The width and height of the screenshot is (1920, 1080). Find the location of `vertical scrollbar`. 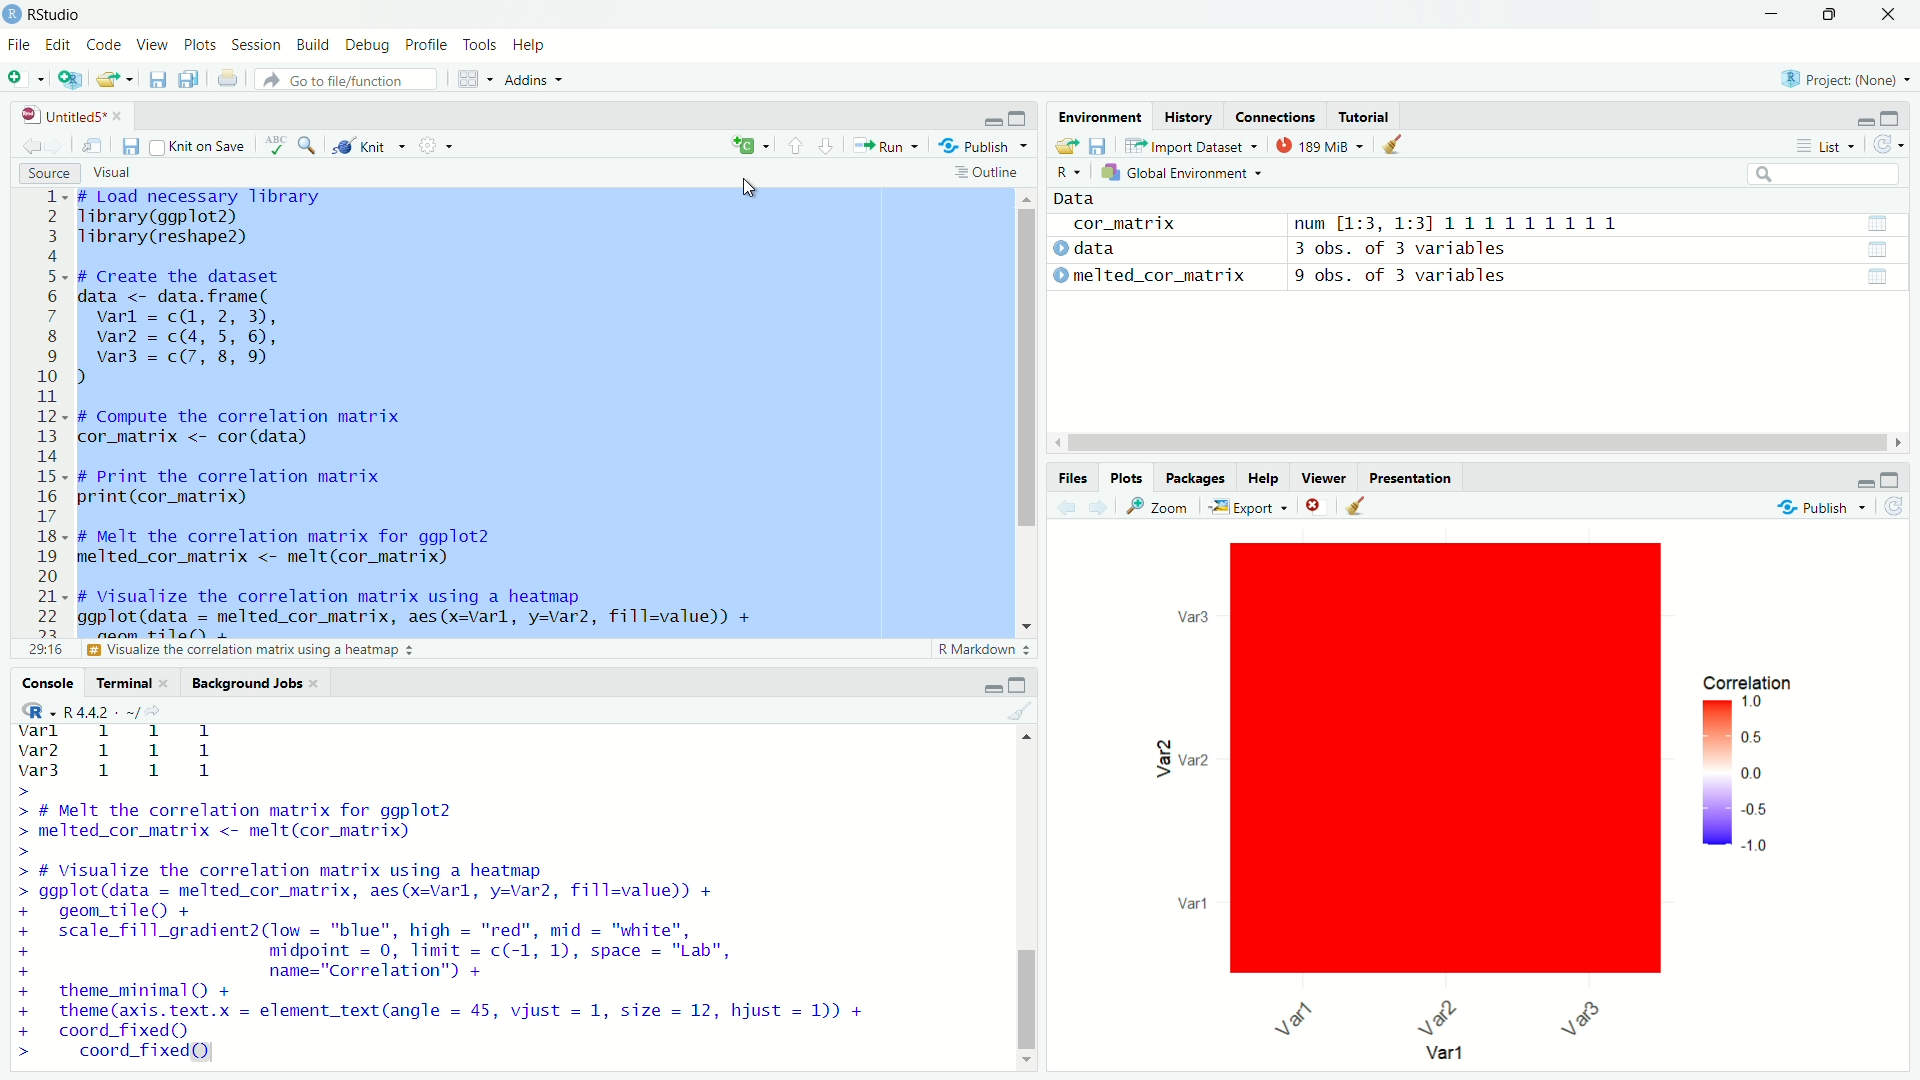

vertical scrollbar is located at coordinates (1029, 369).